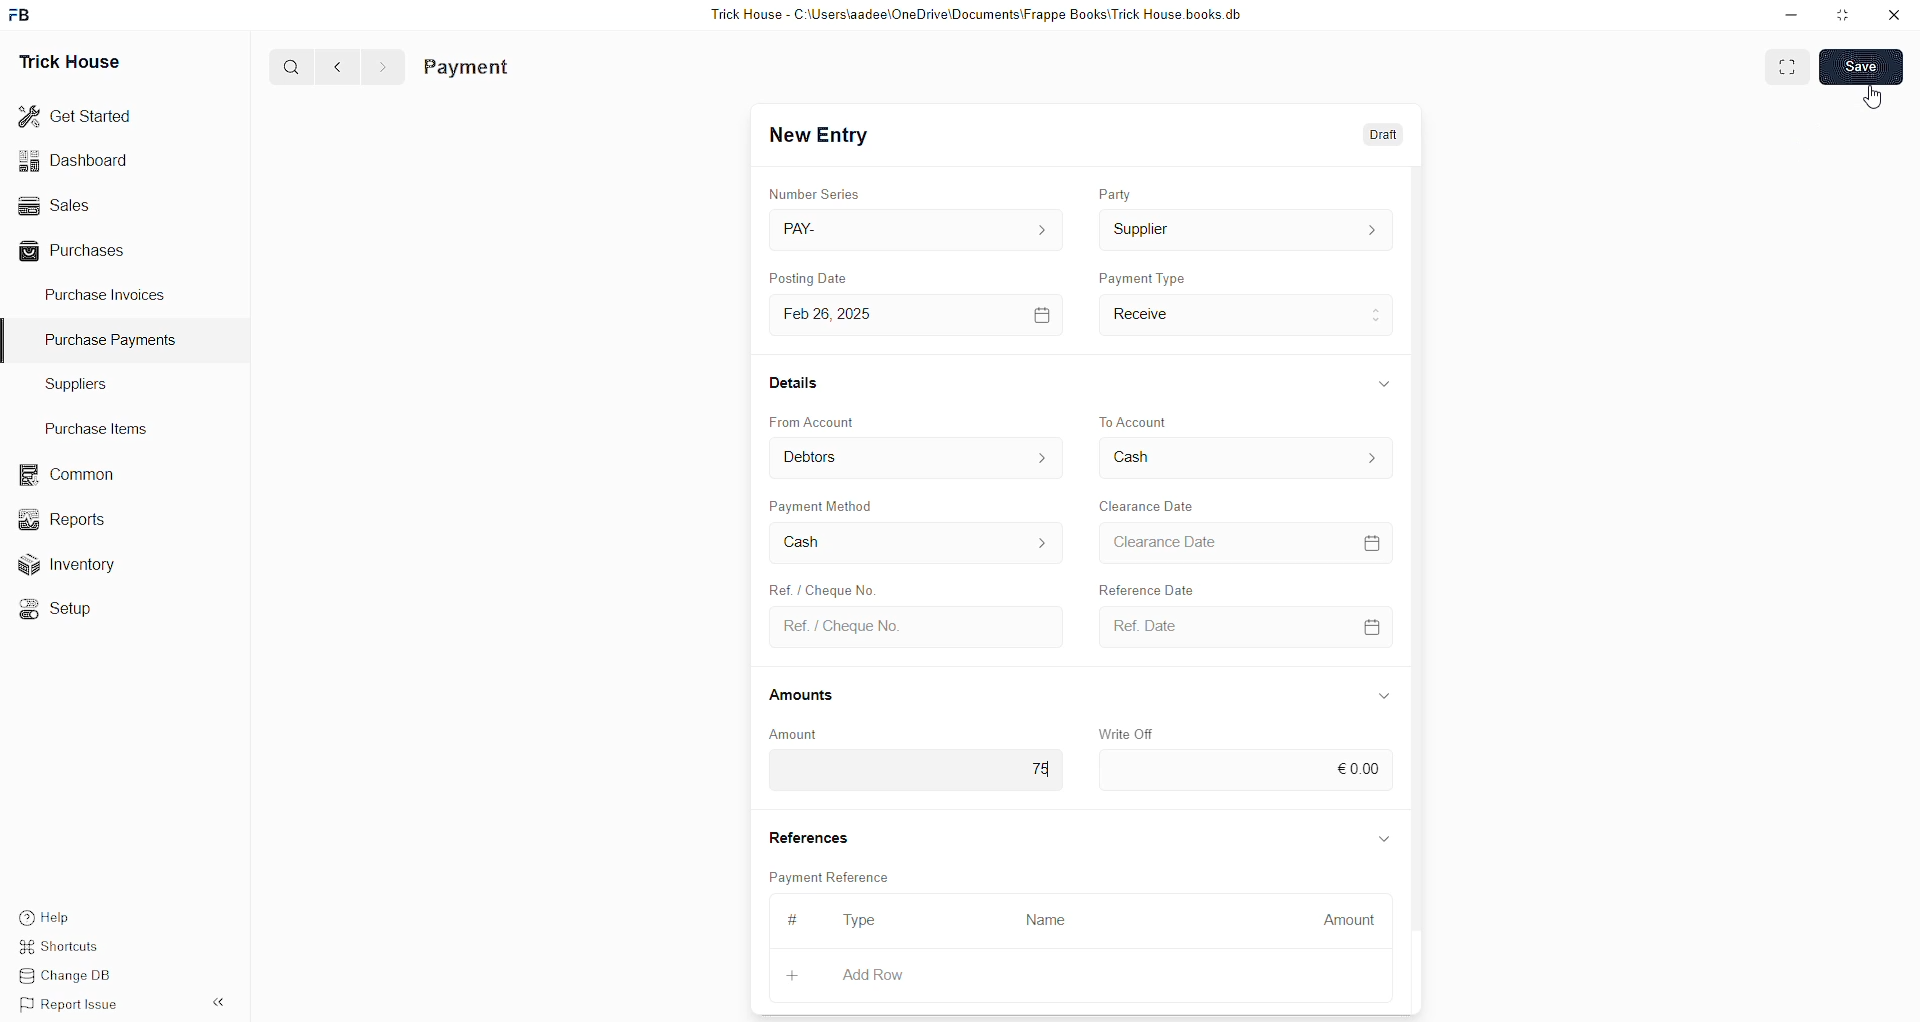 Image resolution: width=1920 pixels, height=1022 pixels. What do you see at coordinates (1350, 920) in the screenshot?
I see `Amount` at bounding box center [1350, 920].